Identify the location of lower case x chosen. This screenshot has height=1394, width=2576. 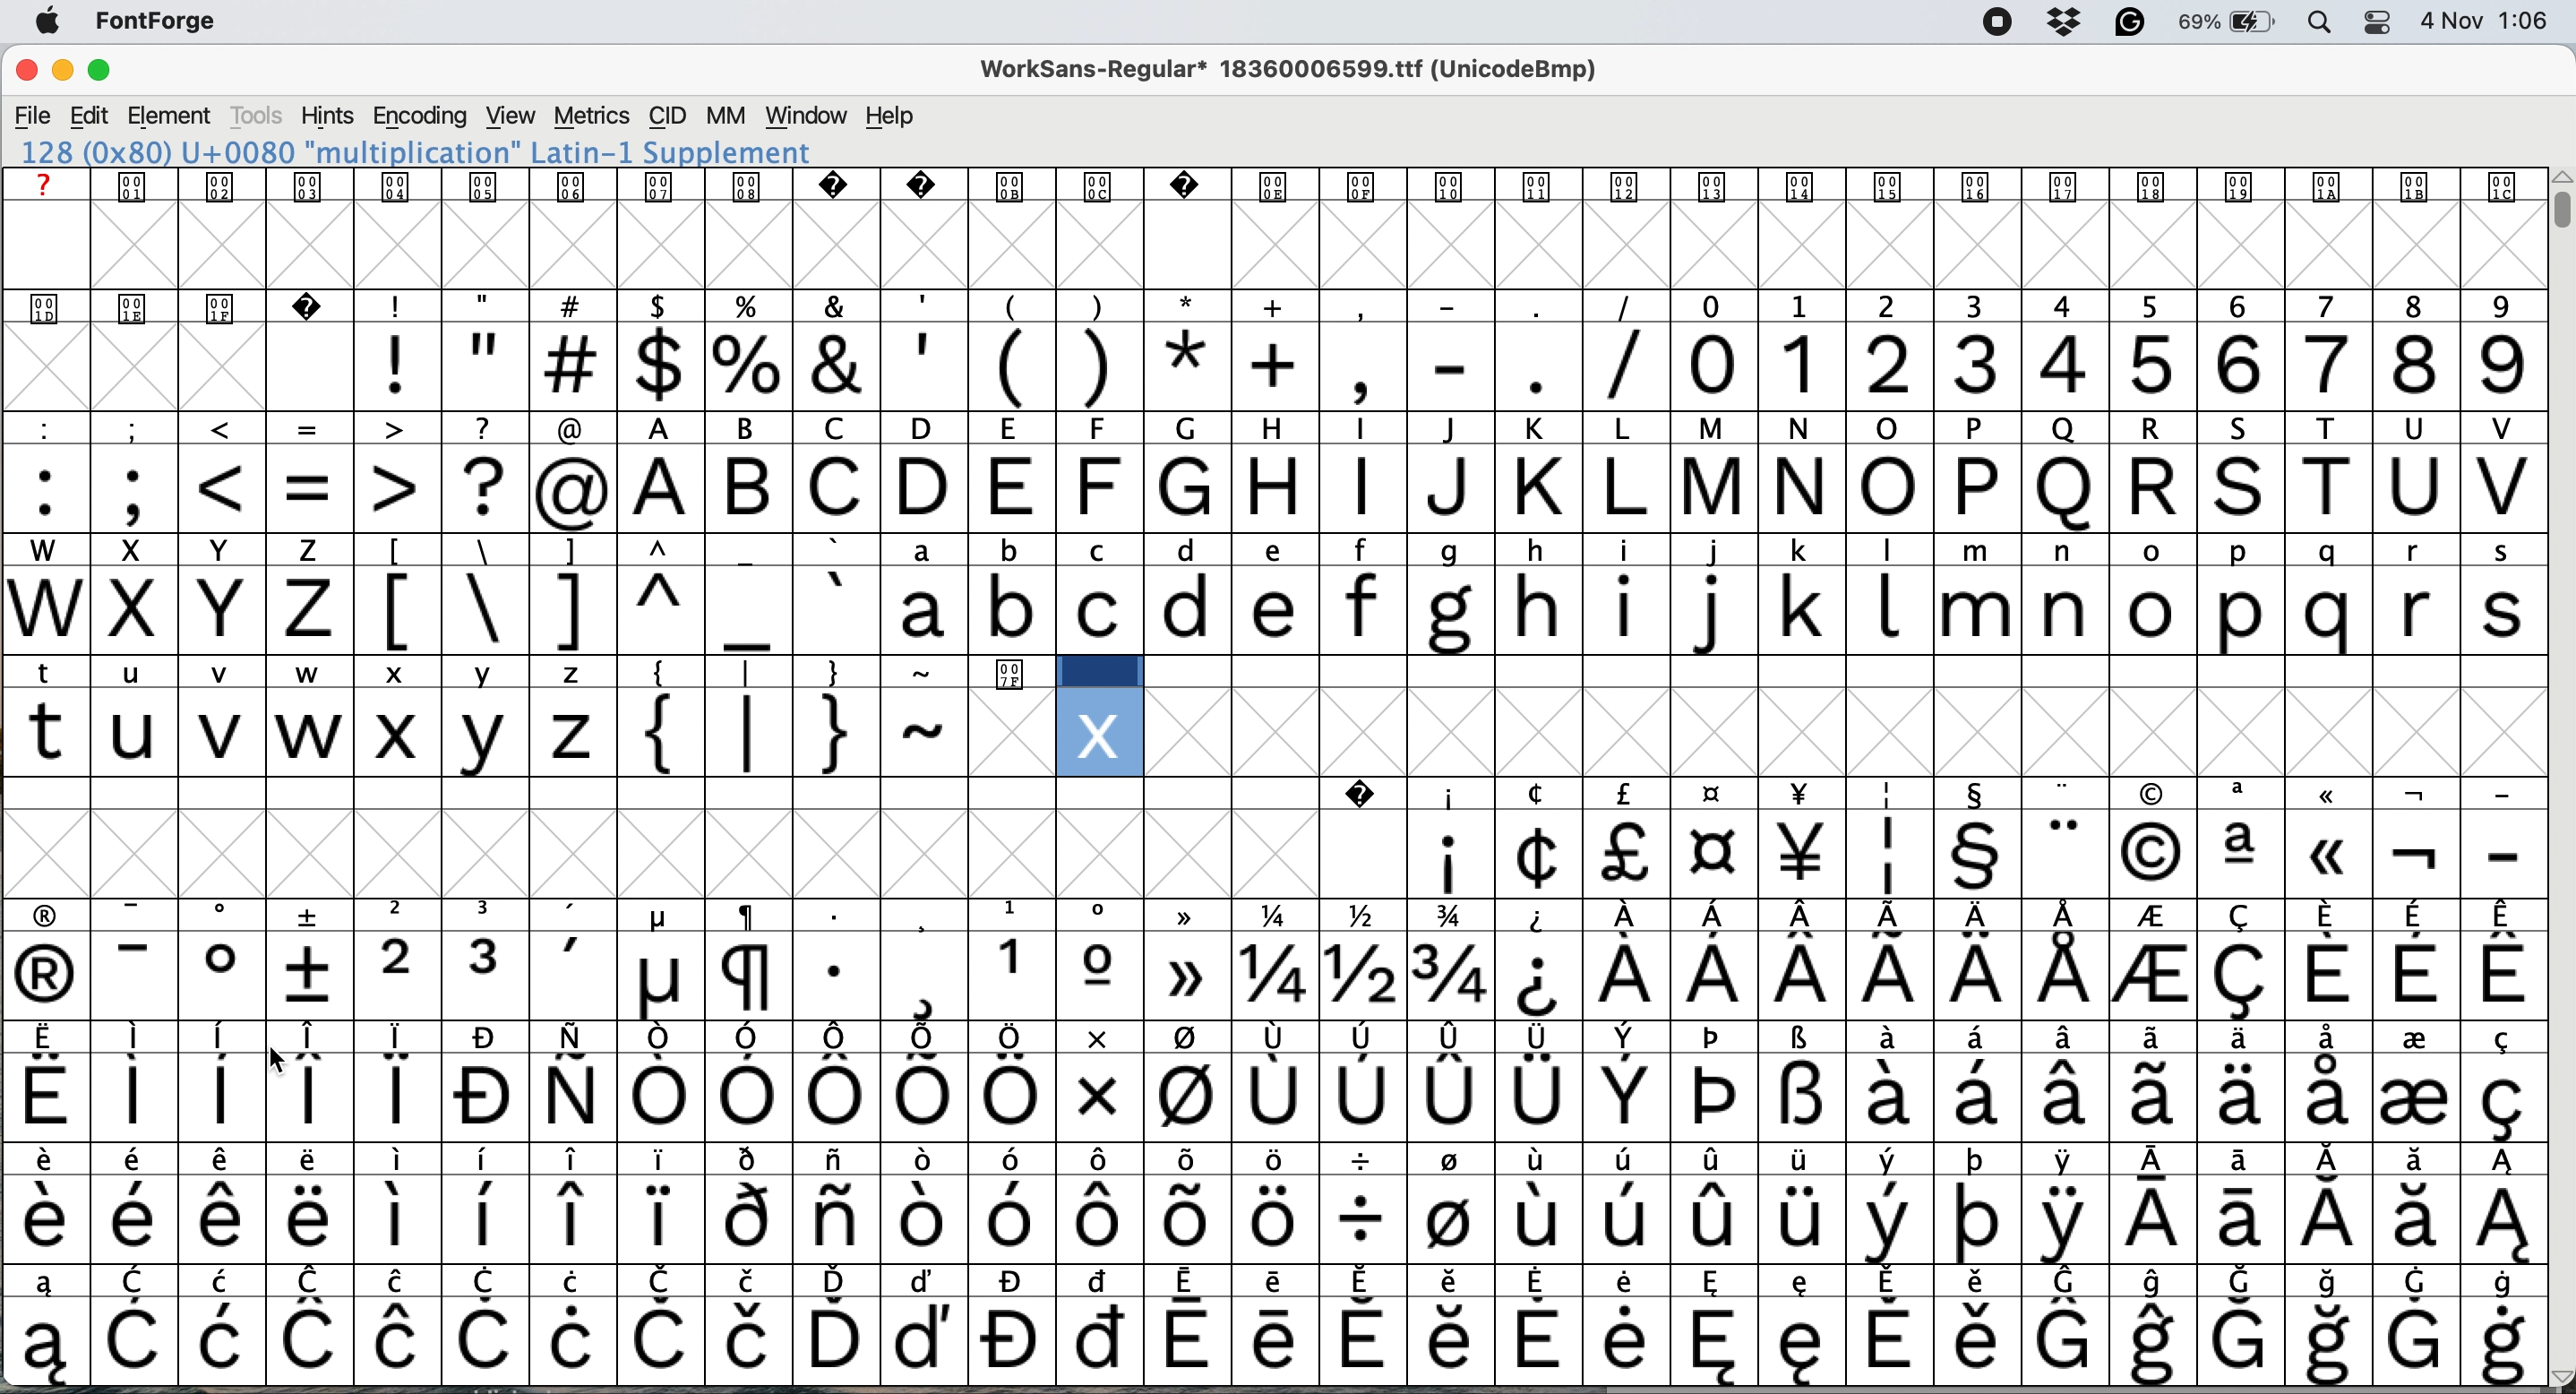
(396, 731).